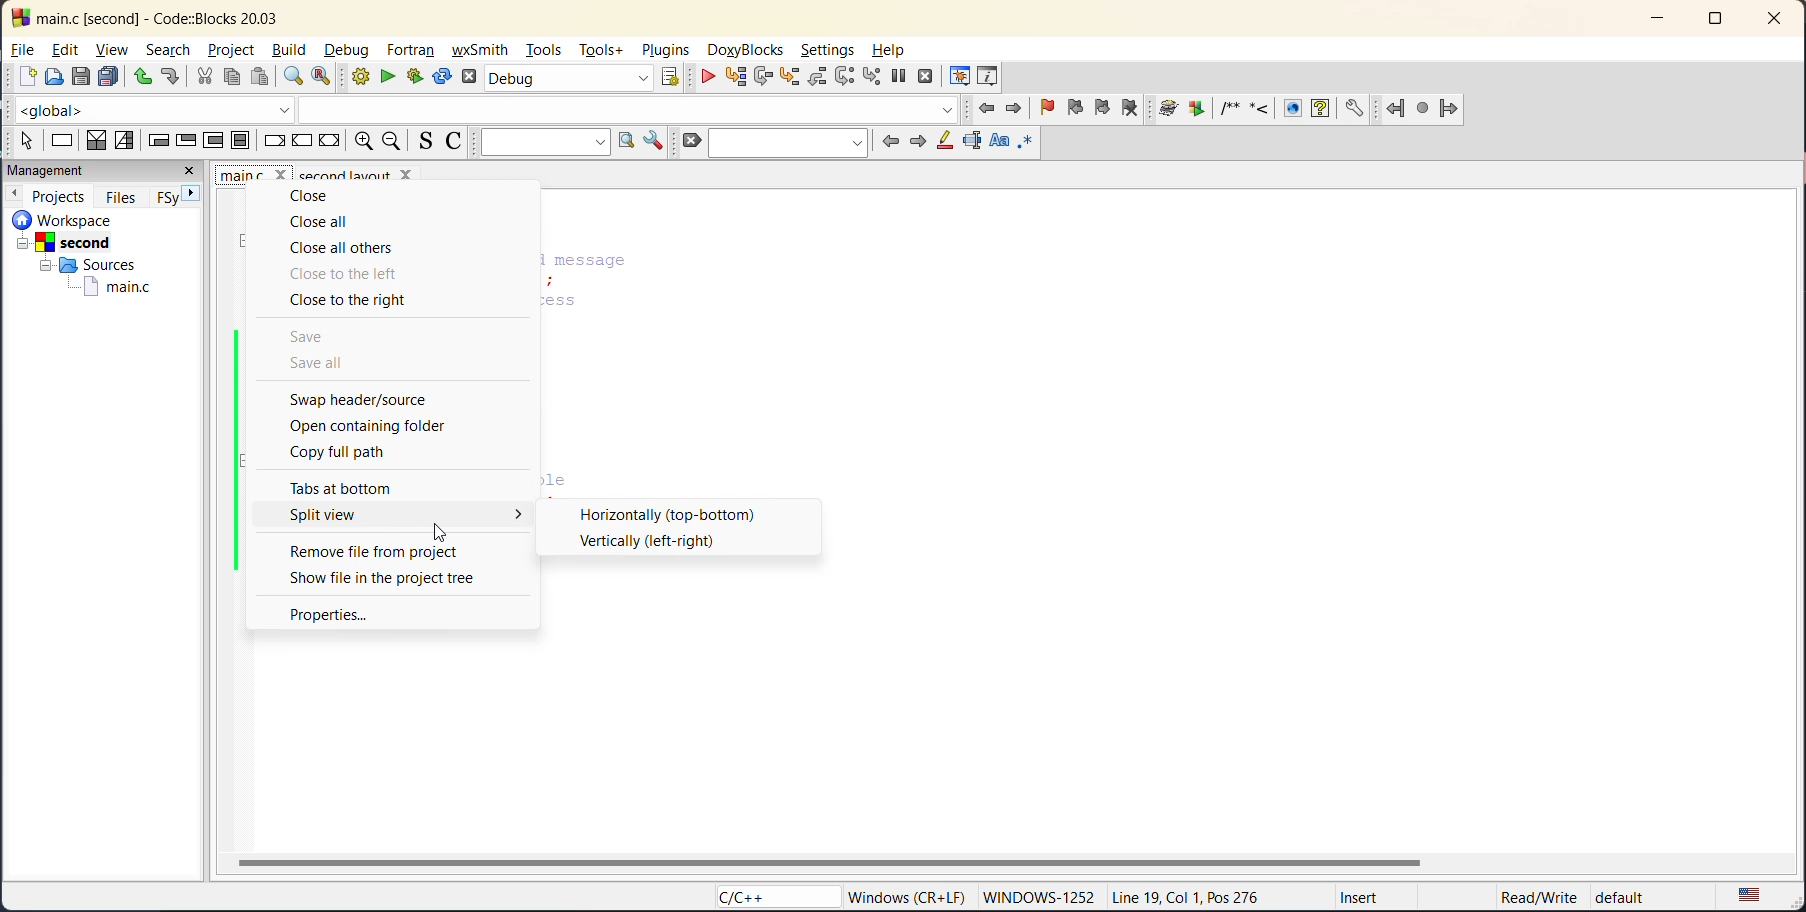  I want to click on next instruction, so click(843, 77).